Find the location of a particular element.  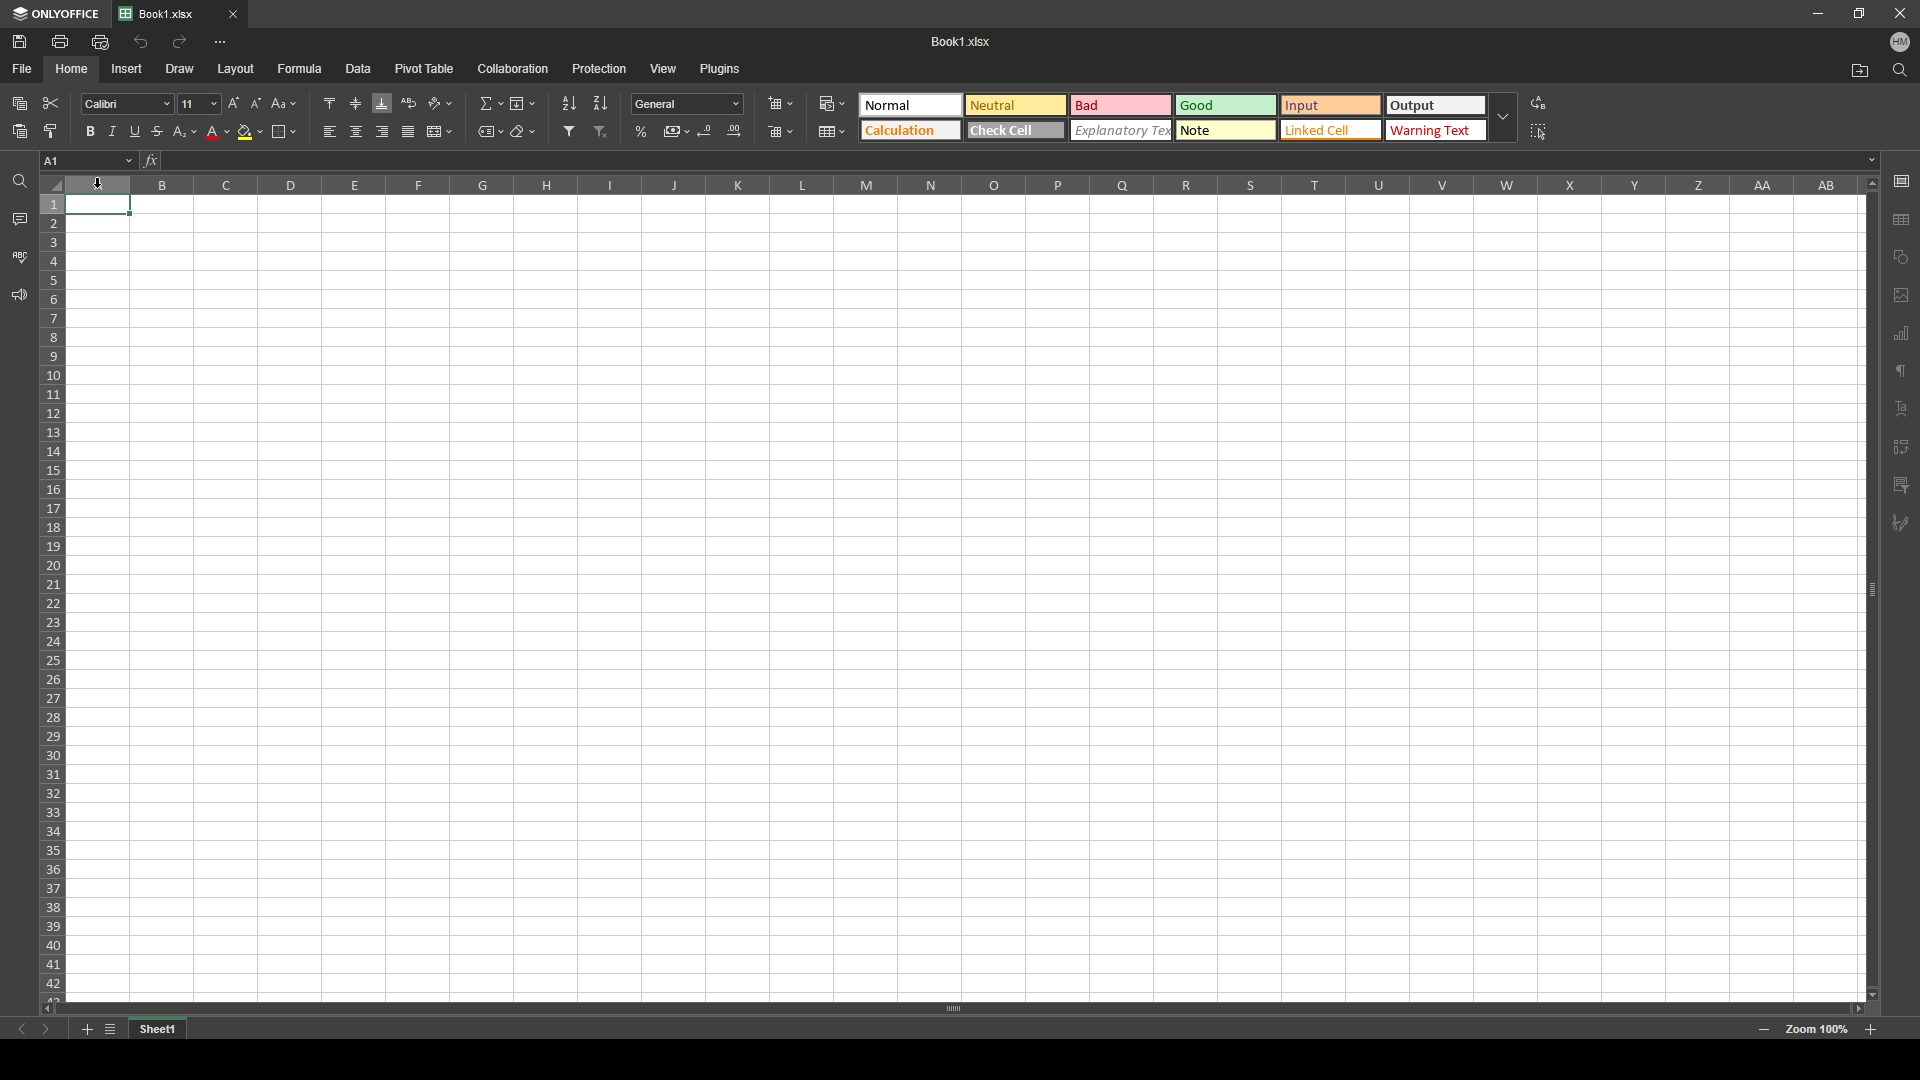

resize is located at coordinates (1860, 12).